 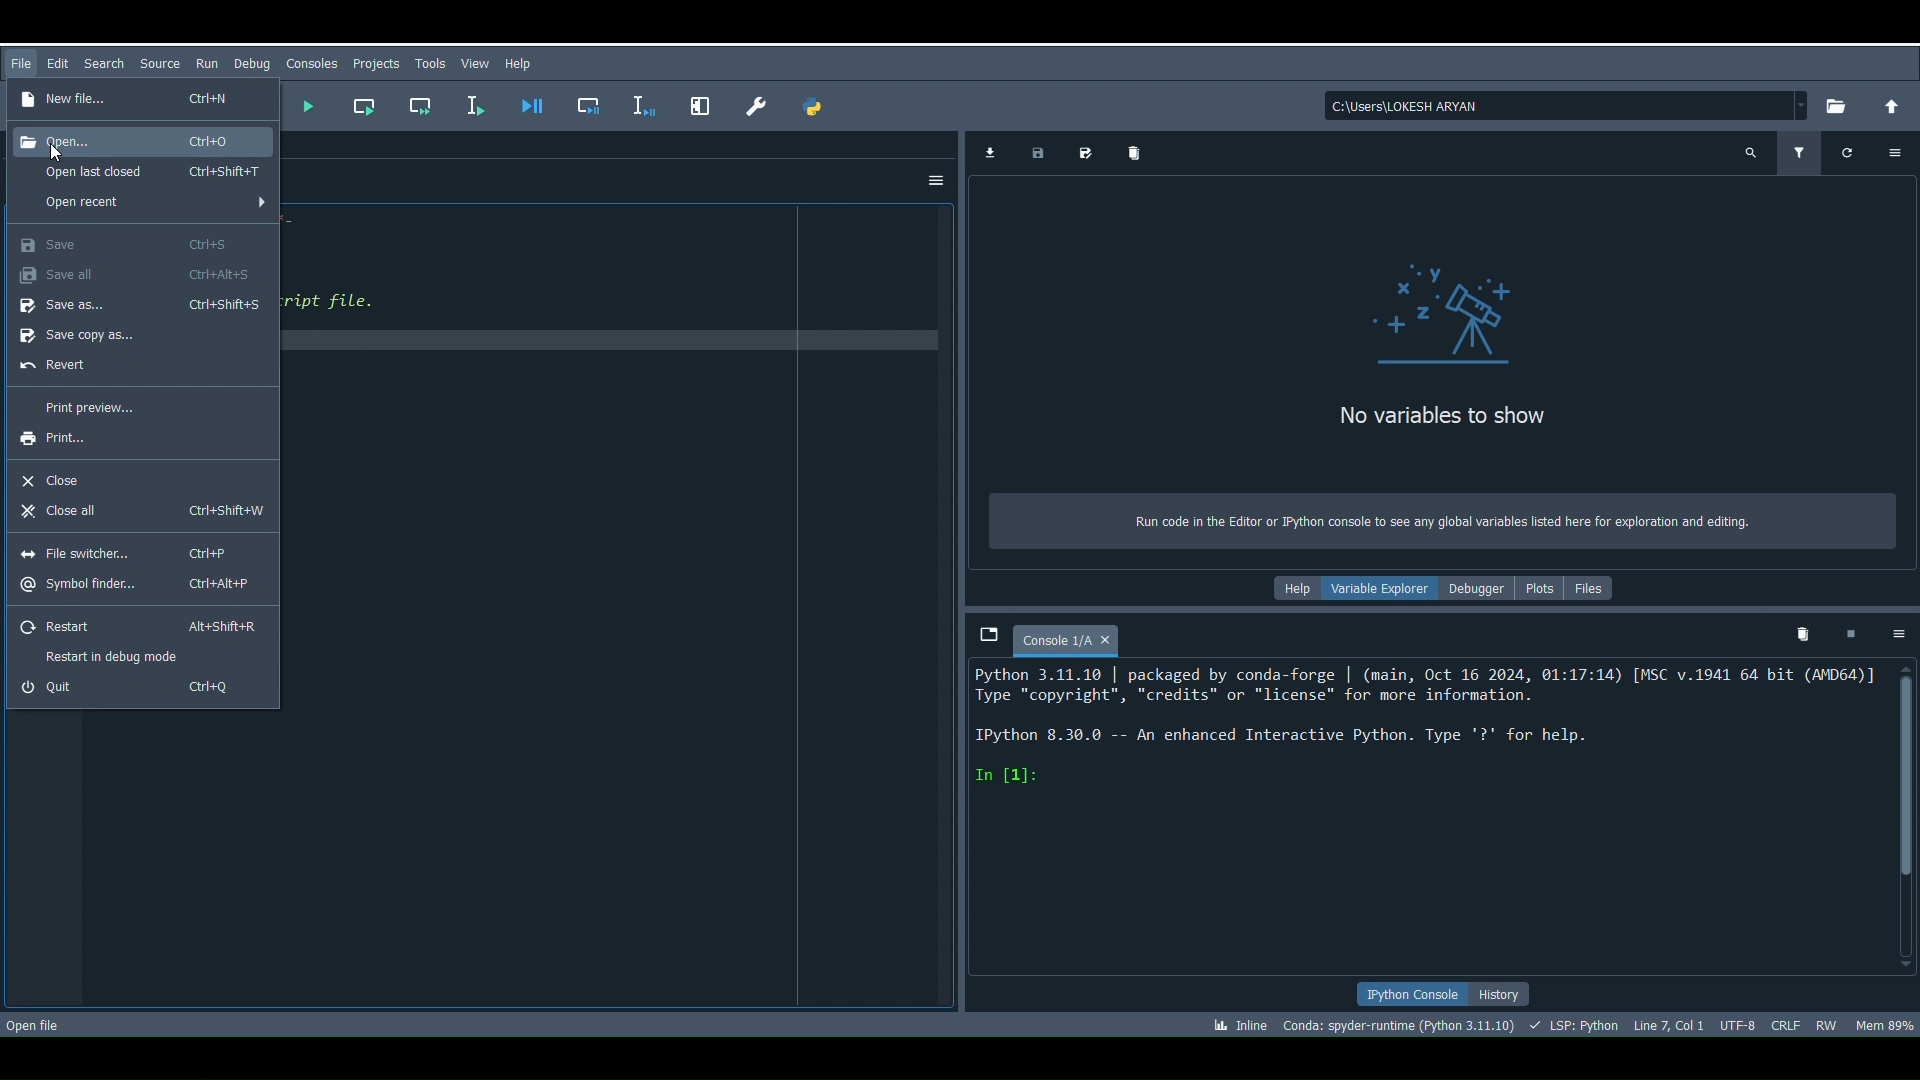 I want to click on Click to toggle between inline and interactive Matplotlib plotting, so click(x=1246, y=1022).